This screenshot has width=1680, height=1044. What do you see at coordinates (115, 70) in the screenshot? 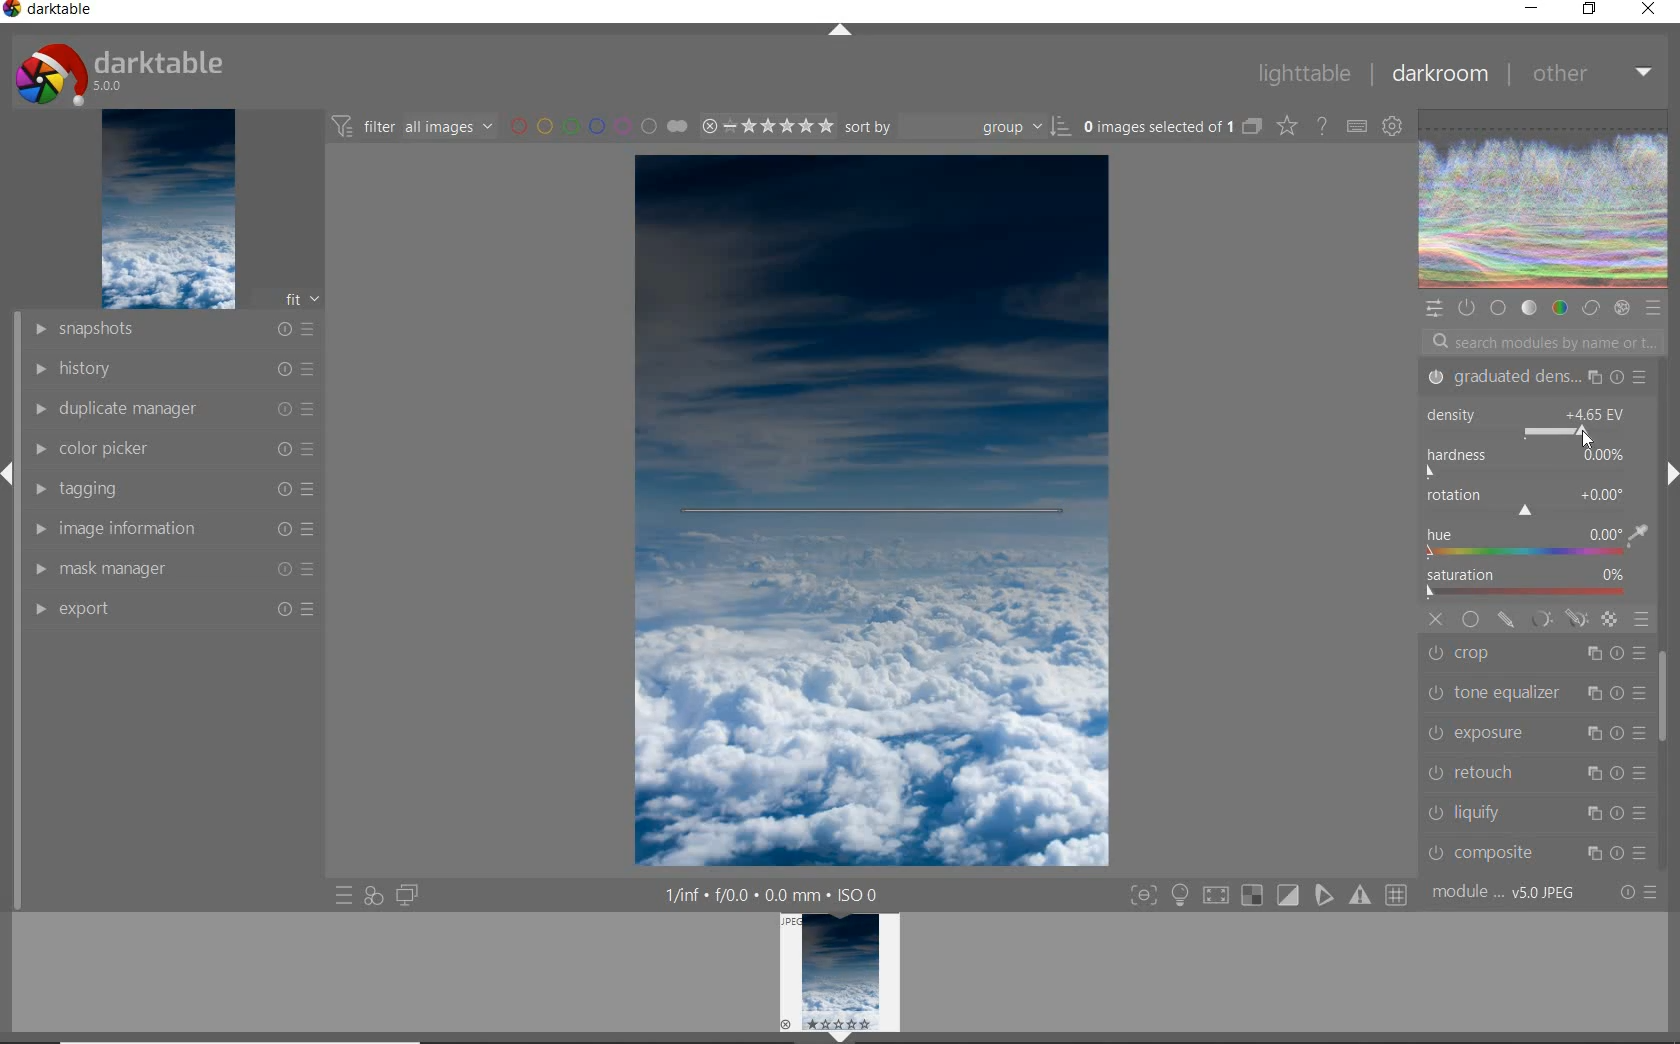
I see `darktable 5.0.0` at bounding box center [115, 70].